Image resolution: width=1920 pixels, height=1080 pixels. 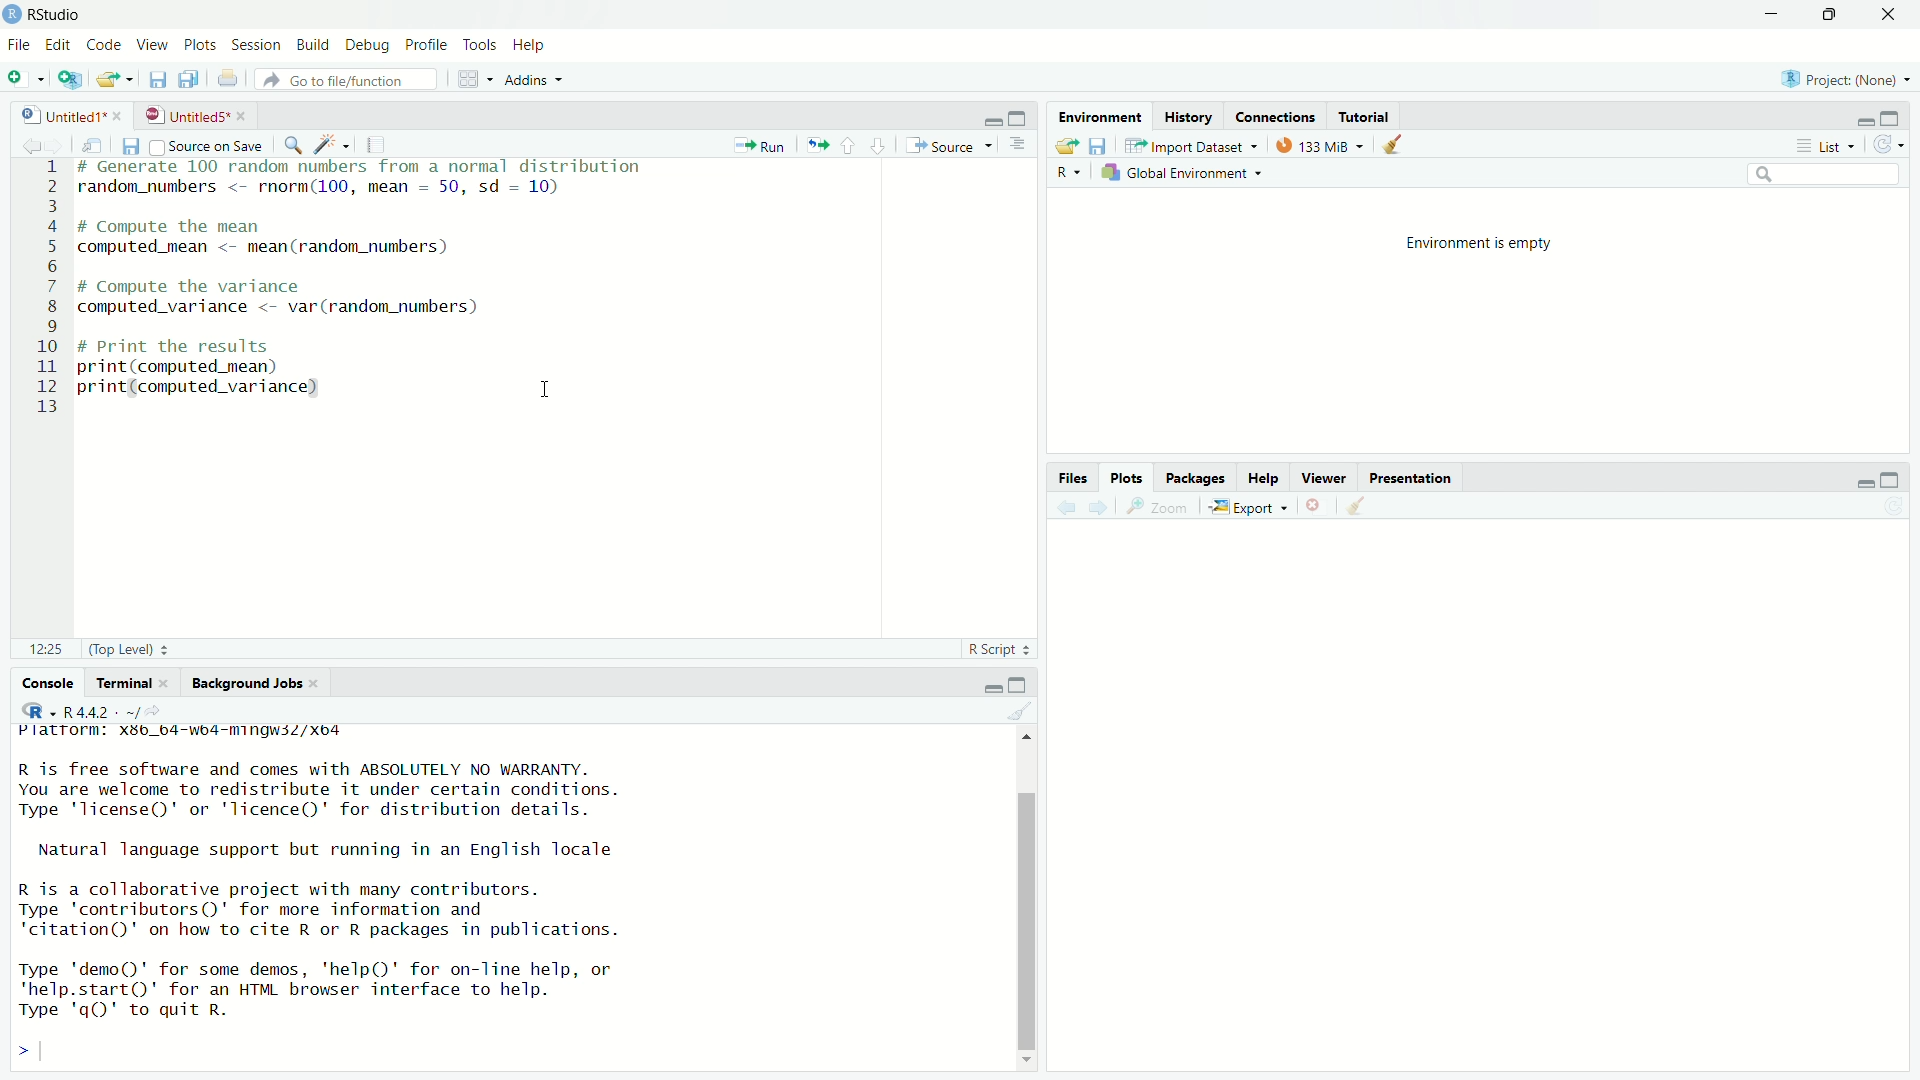 I want to click on show in new window, so click(x=93, y=143).